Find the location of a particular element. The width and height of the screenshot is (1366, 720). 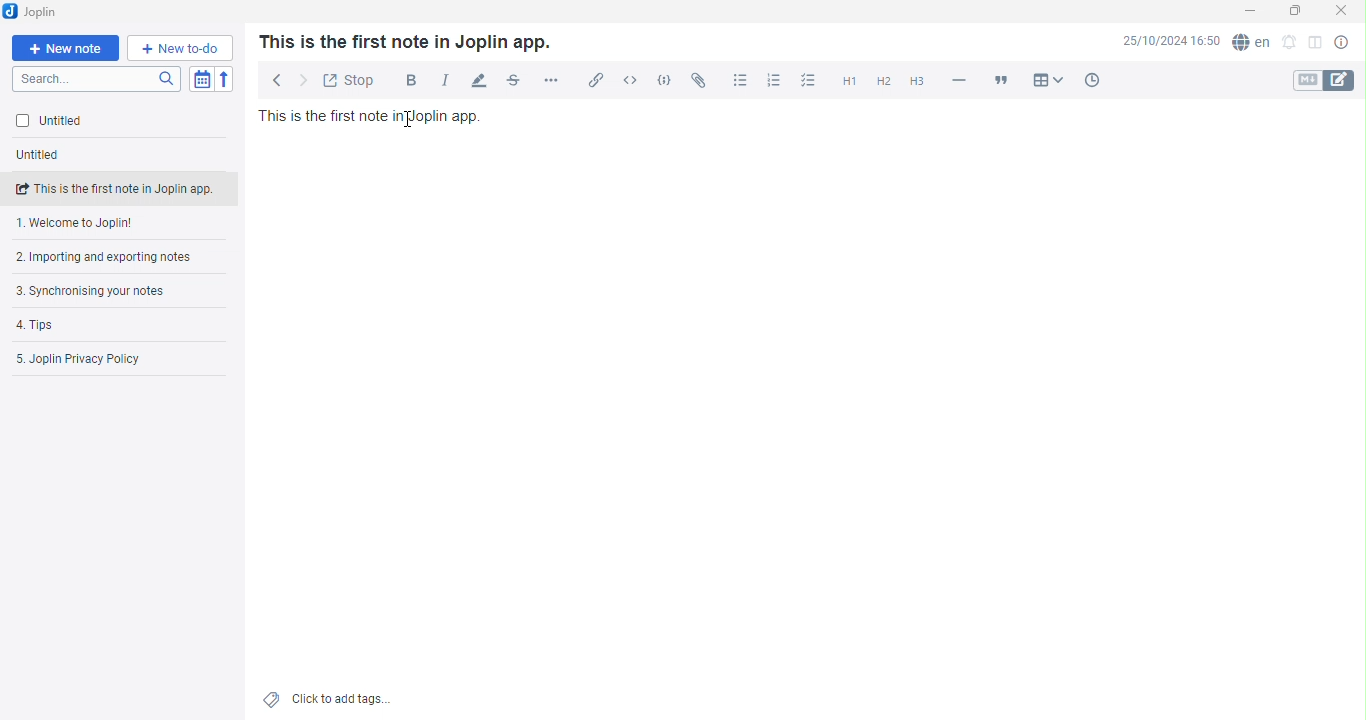

Heading 3 is located at coordinates (915, 83).